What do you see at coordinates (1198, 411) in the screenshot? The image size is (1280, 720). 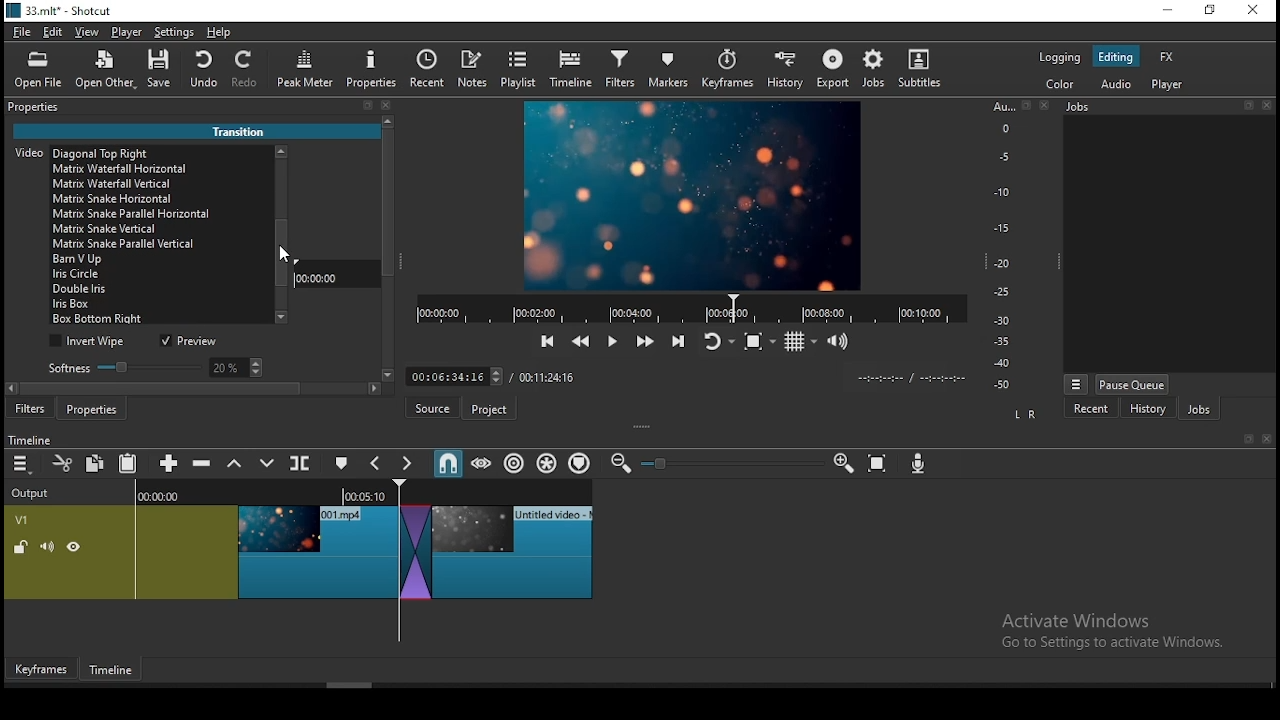 I see `jobs` at bounding box center [1198, 411].